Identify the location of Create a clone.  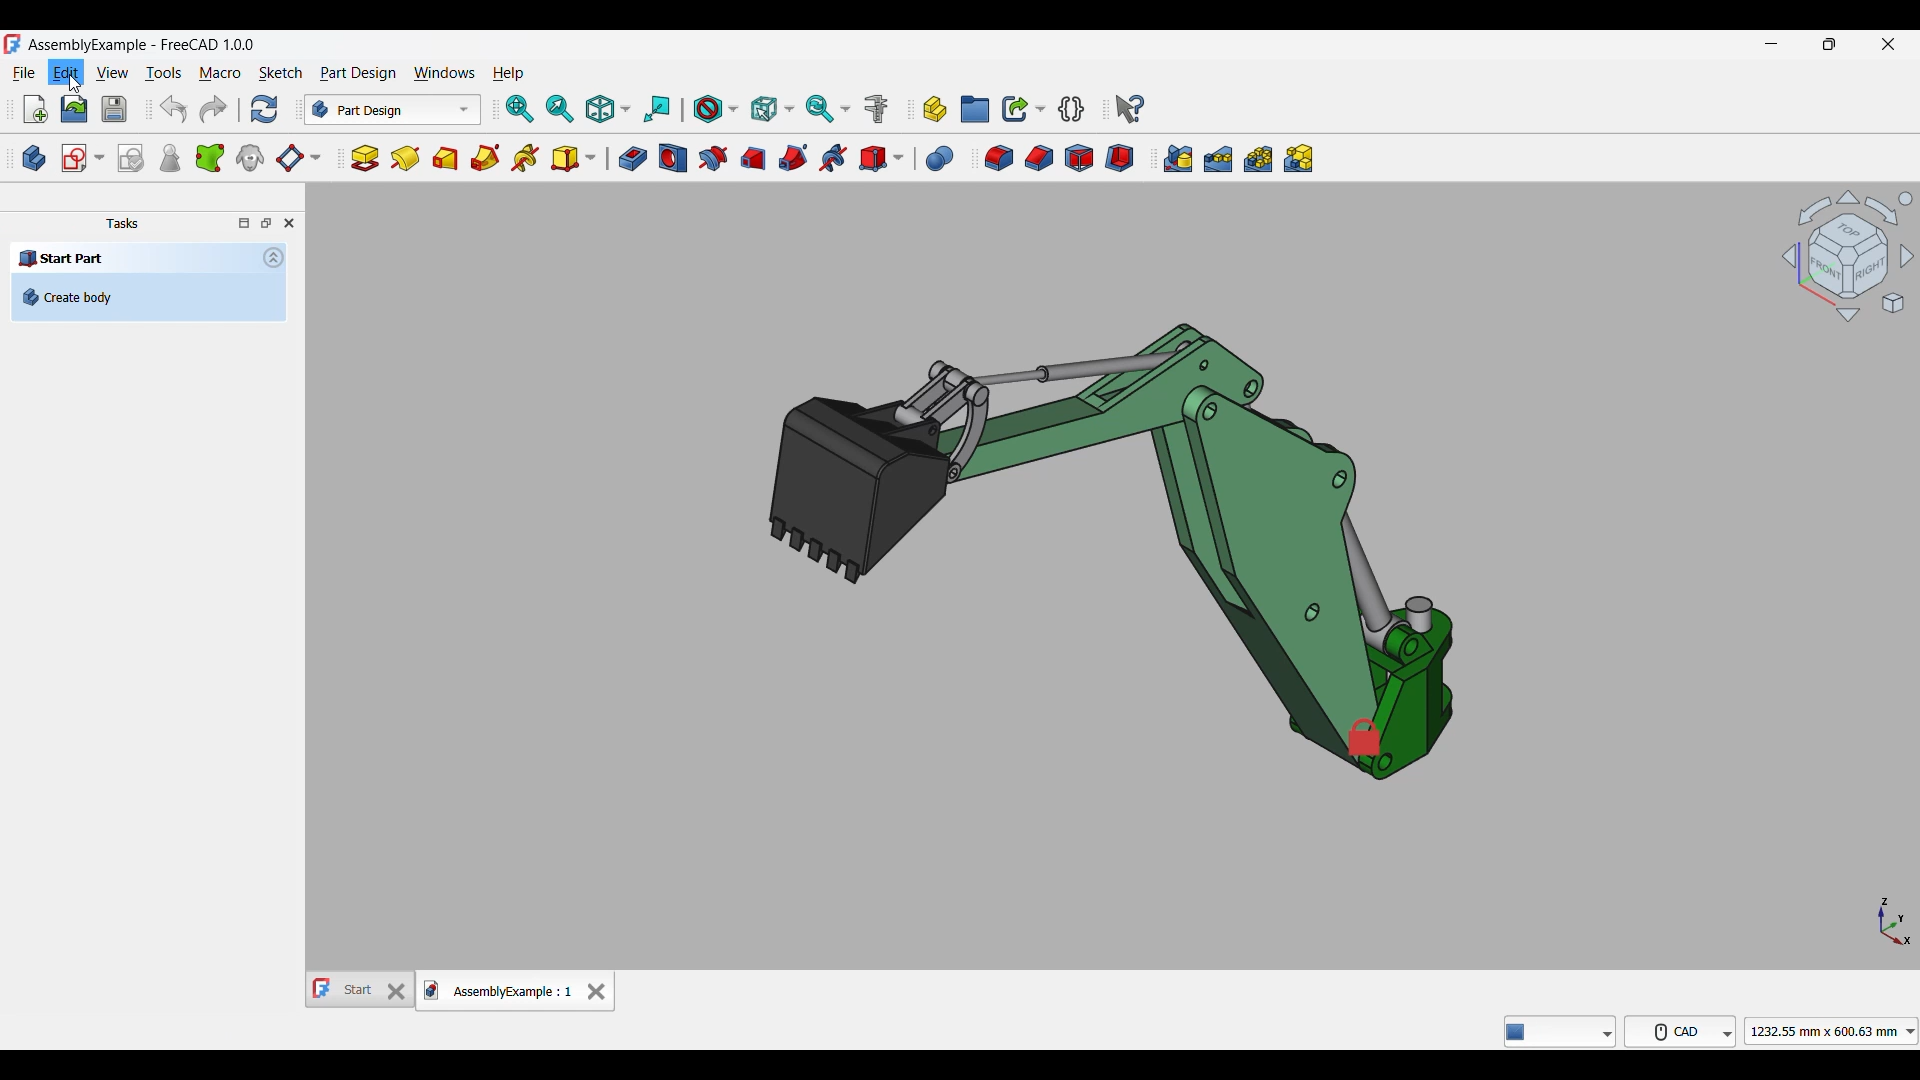
(249, 158).